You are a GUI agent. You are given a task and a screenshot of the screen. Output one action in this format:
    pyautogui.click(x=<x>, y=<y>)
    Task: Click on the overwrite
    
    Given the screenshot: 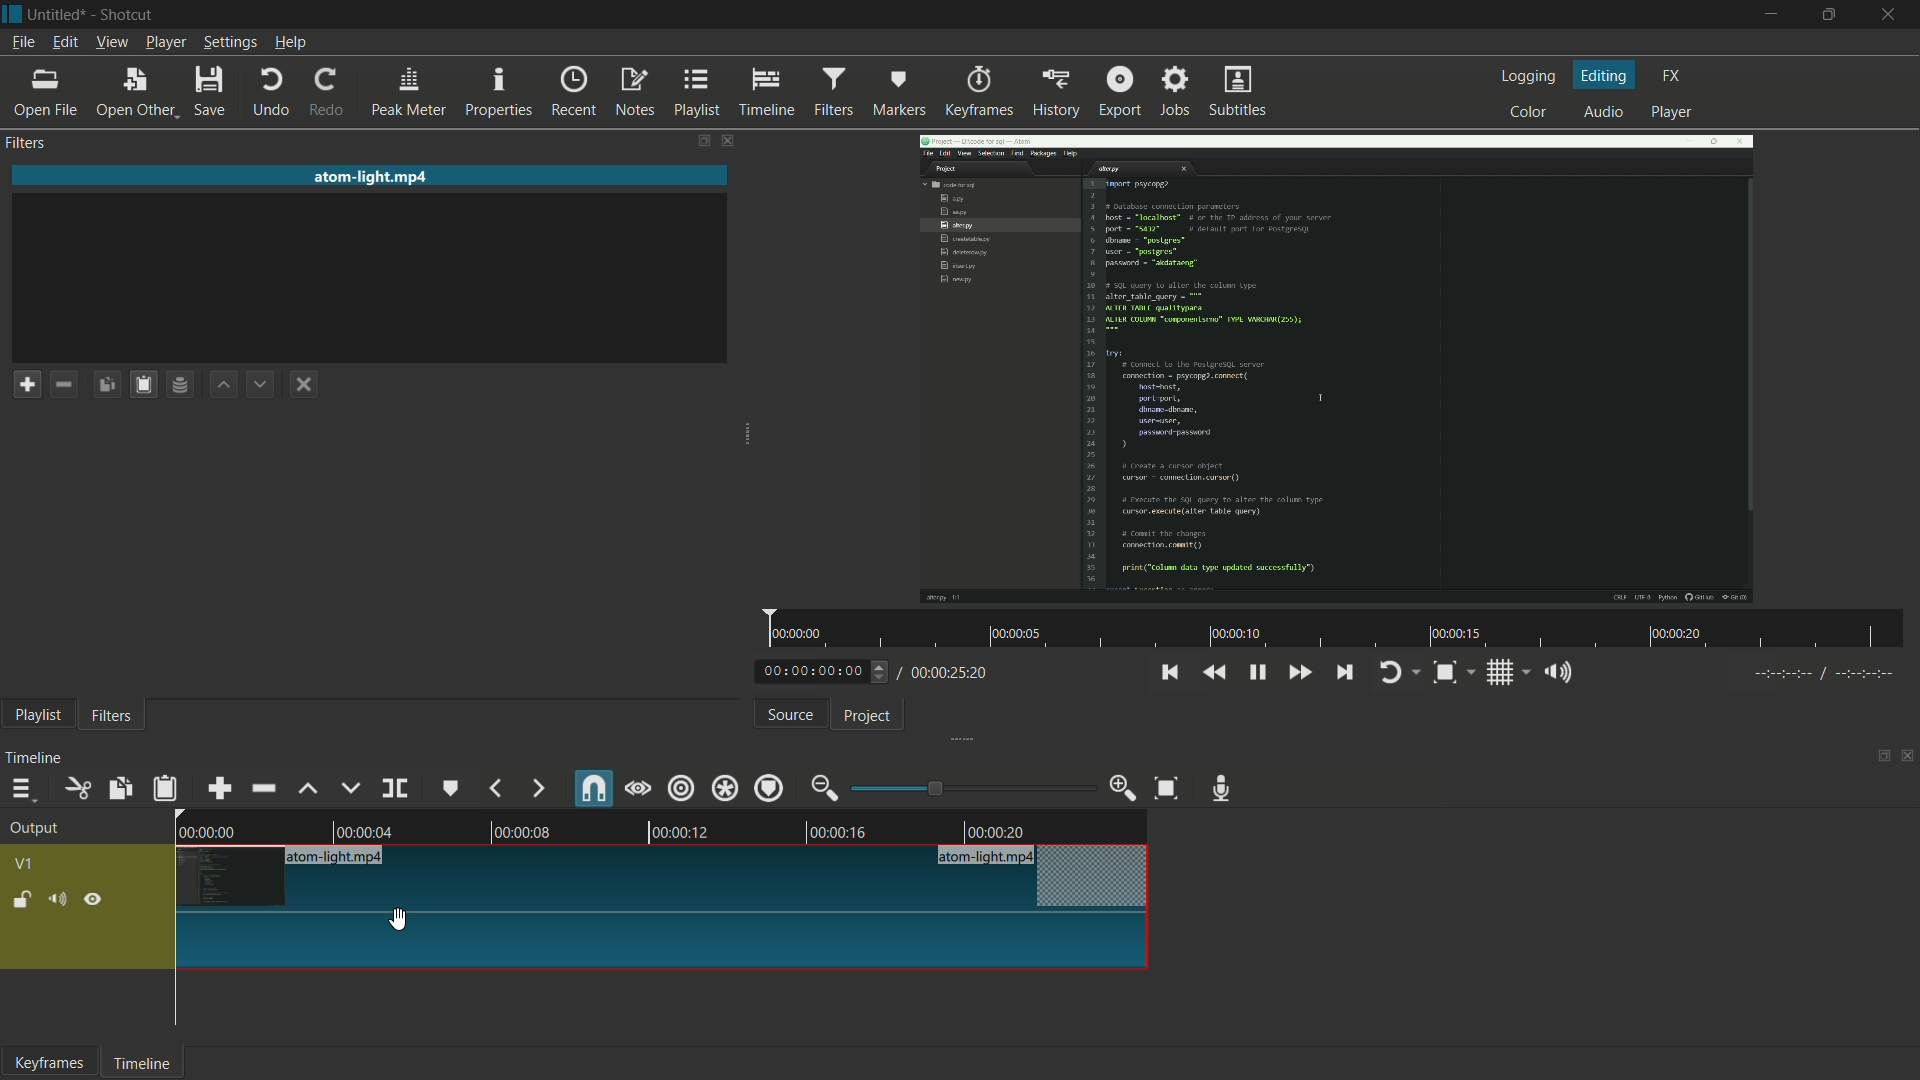 What is the action you would take?
    pyautogui.click(x=351, y=786)
    